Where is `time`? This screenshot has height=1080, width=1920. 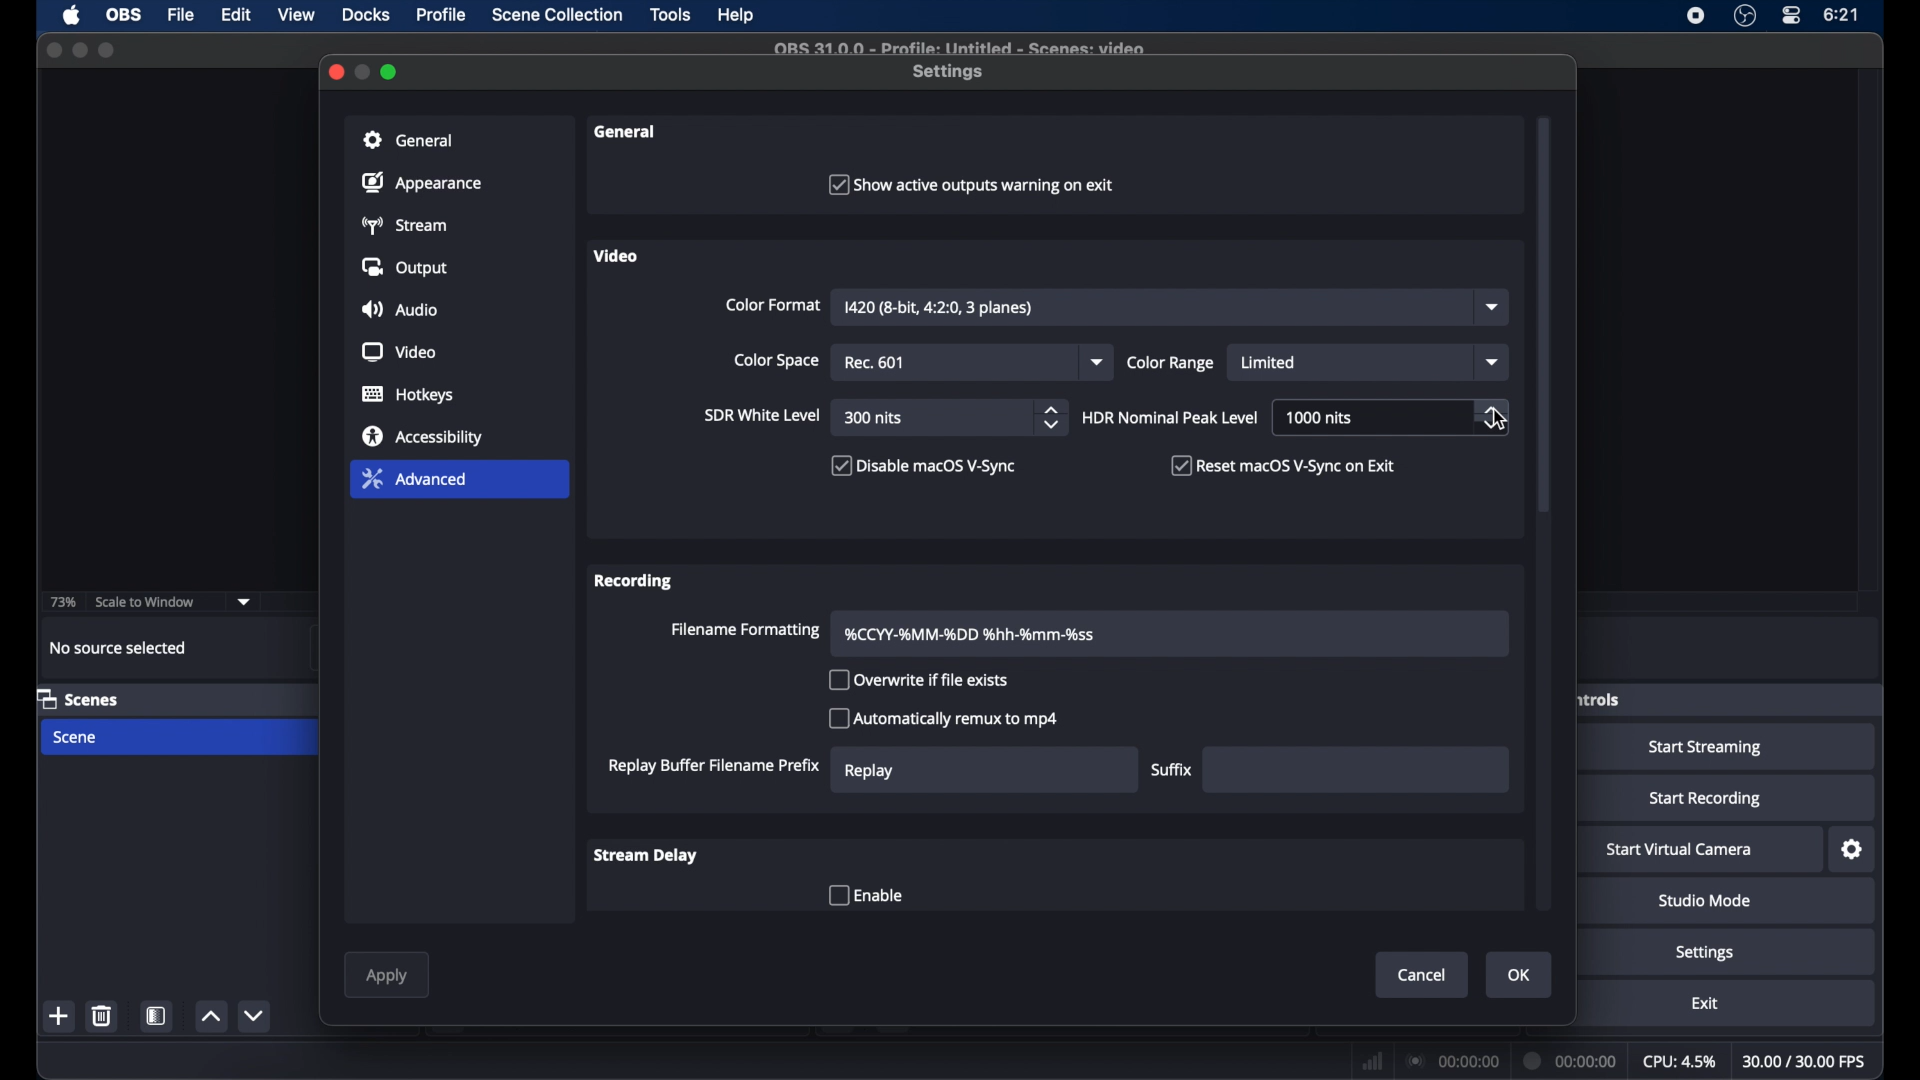
time is located at coordinates (1842, 15).